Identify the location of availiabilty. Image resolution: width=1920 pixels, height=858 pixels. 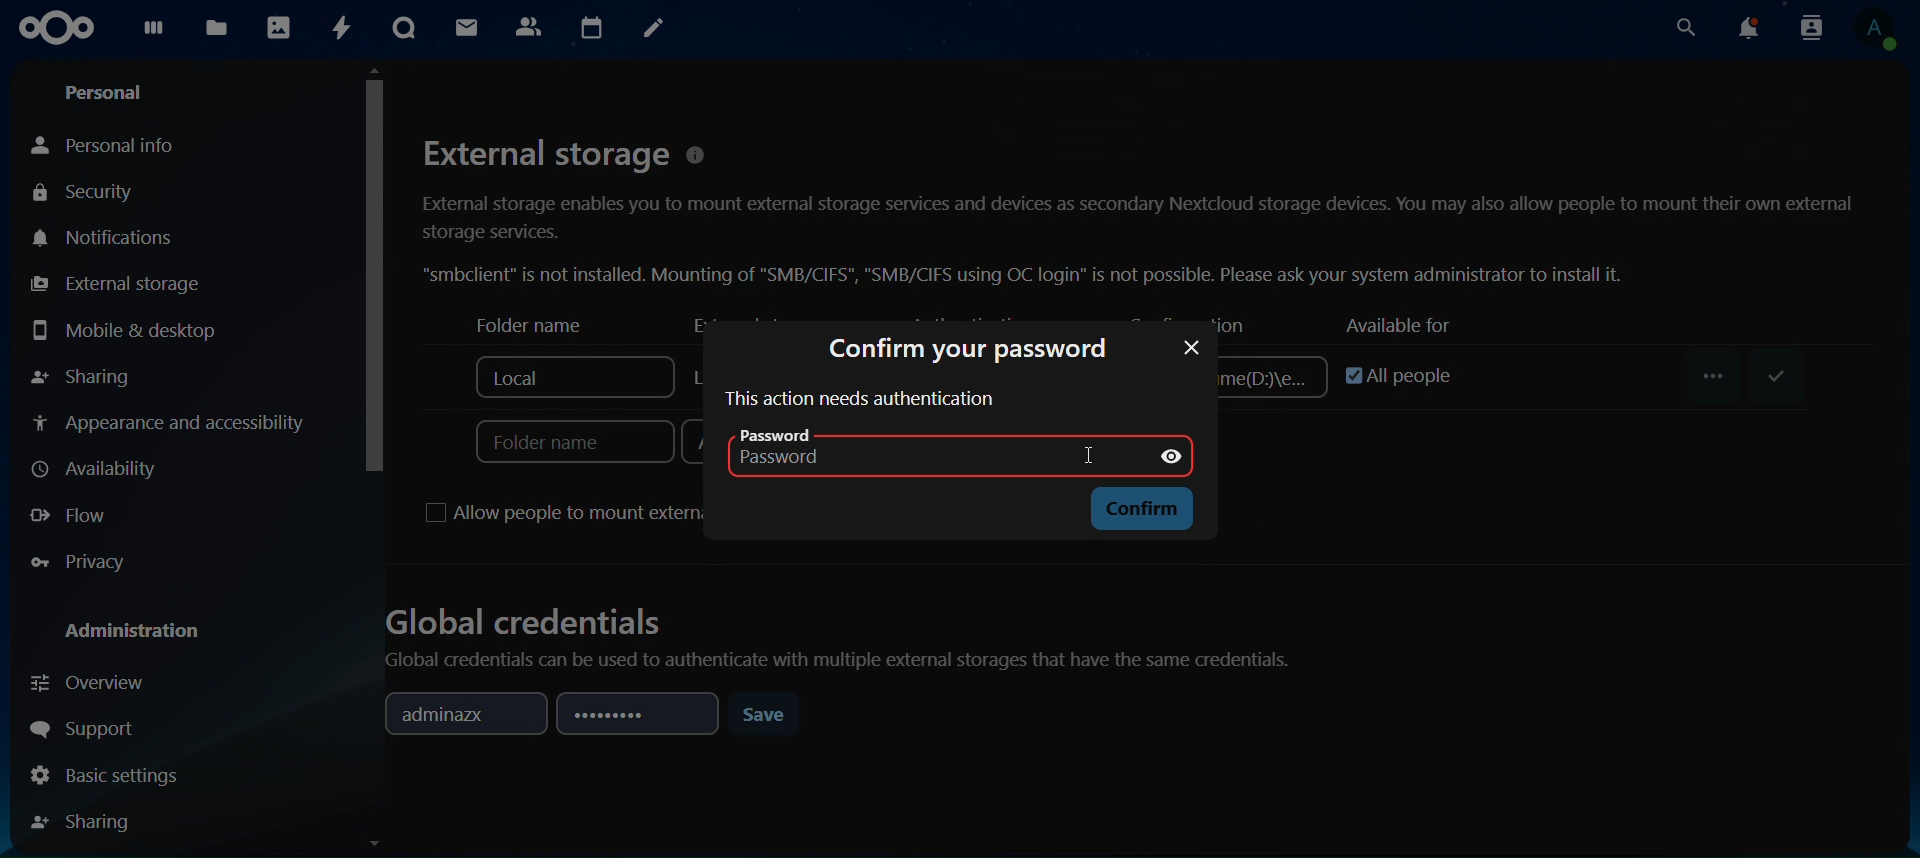
(100, 469).